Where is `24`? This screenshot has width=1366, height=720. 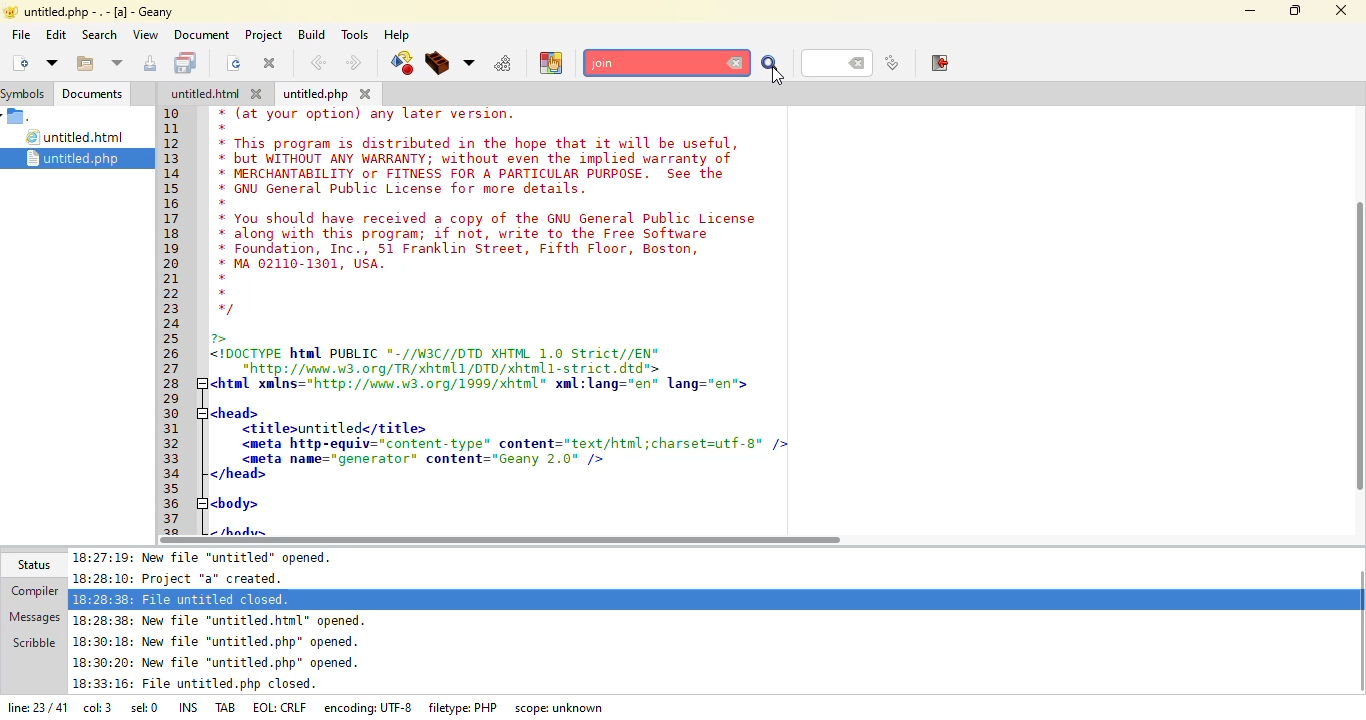
24 is located at coordinates (173, 325).